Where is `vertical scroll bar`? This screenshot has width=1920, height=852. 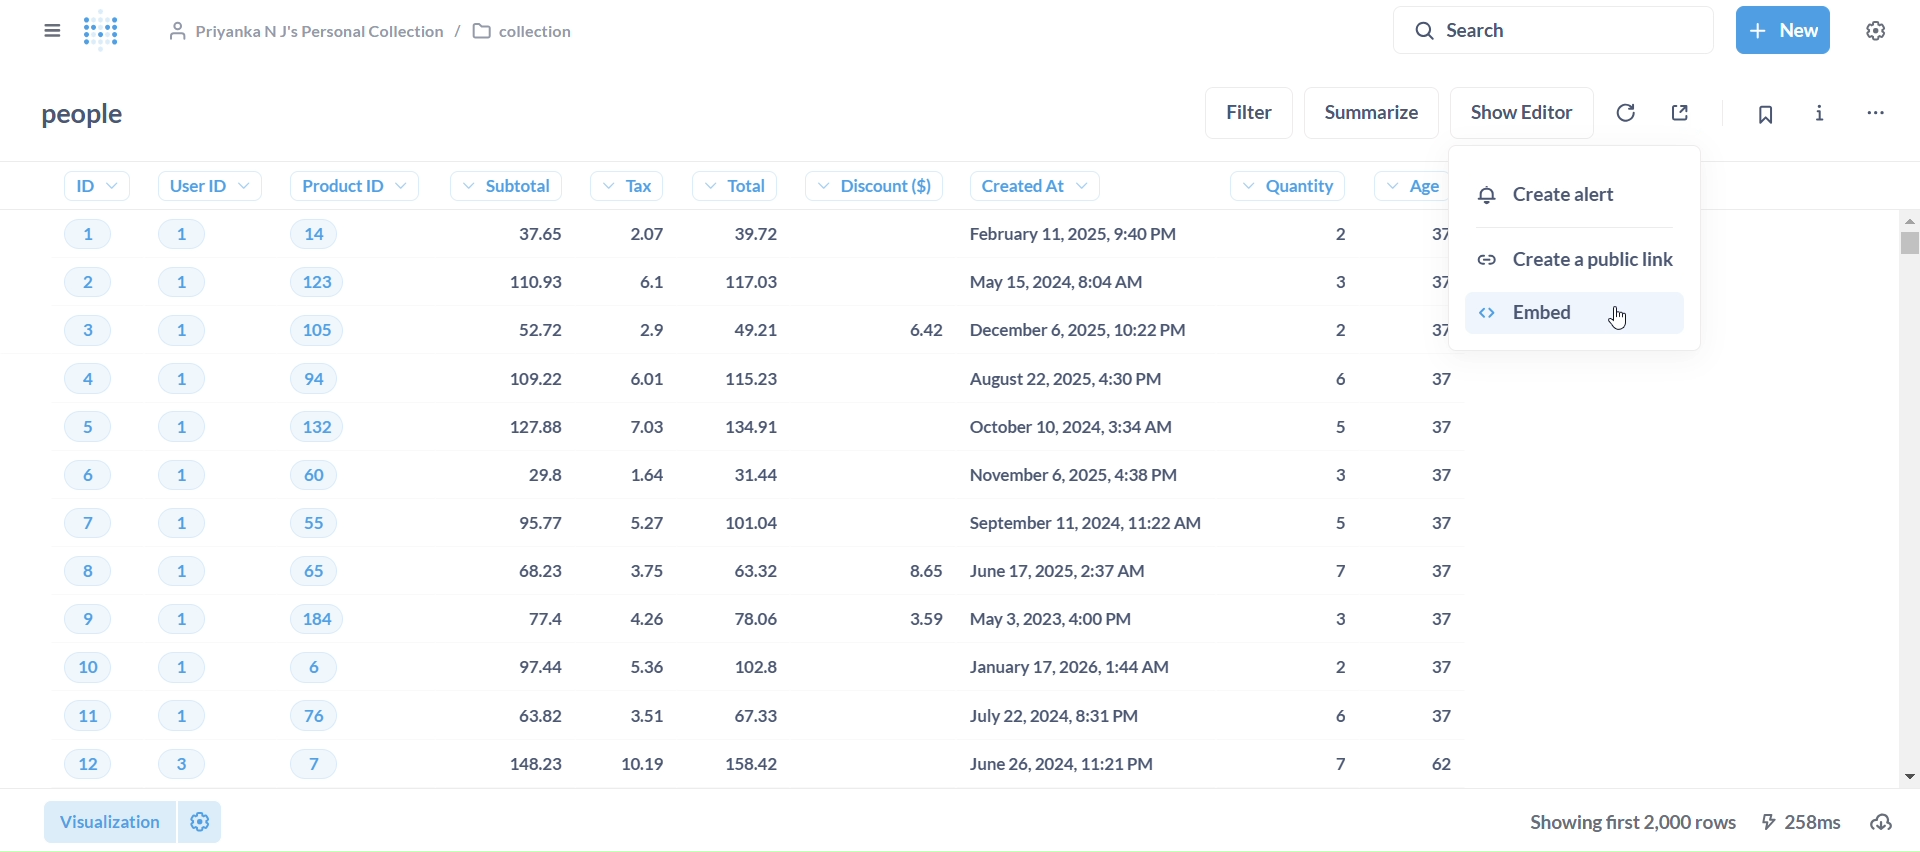
vertical scroll bar is located at coordinates (1910, 497).